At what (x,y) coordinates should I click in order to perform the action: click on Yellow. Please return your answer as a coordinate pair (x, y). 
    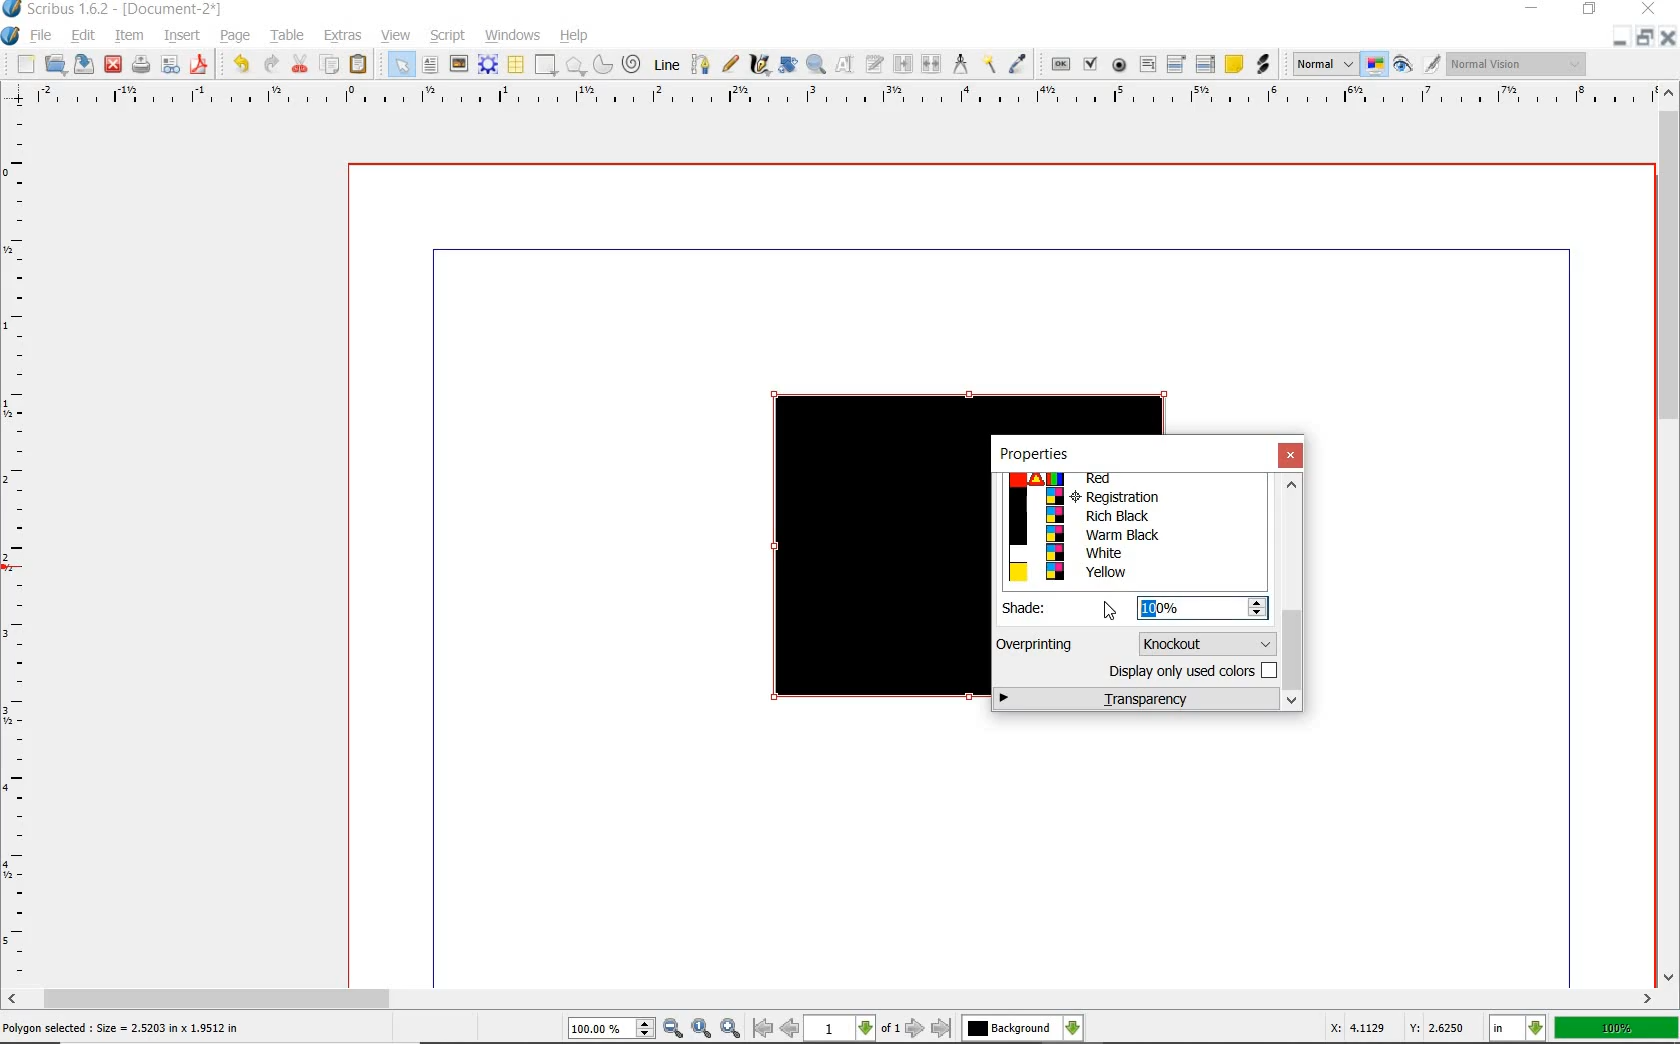
    Looking at the image, I should click on (1132, 573).